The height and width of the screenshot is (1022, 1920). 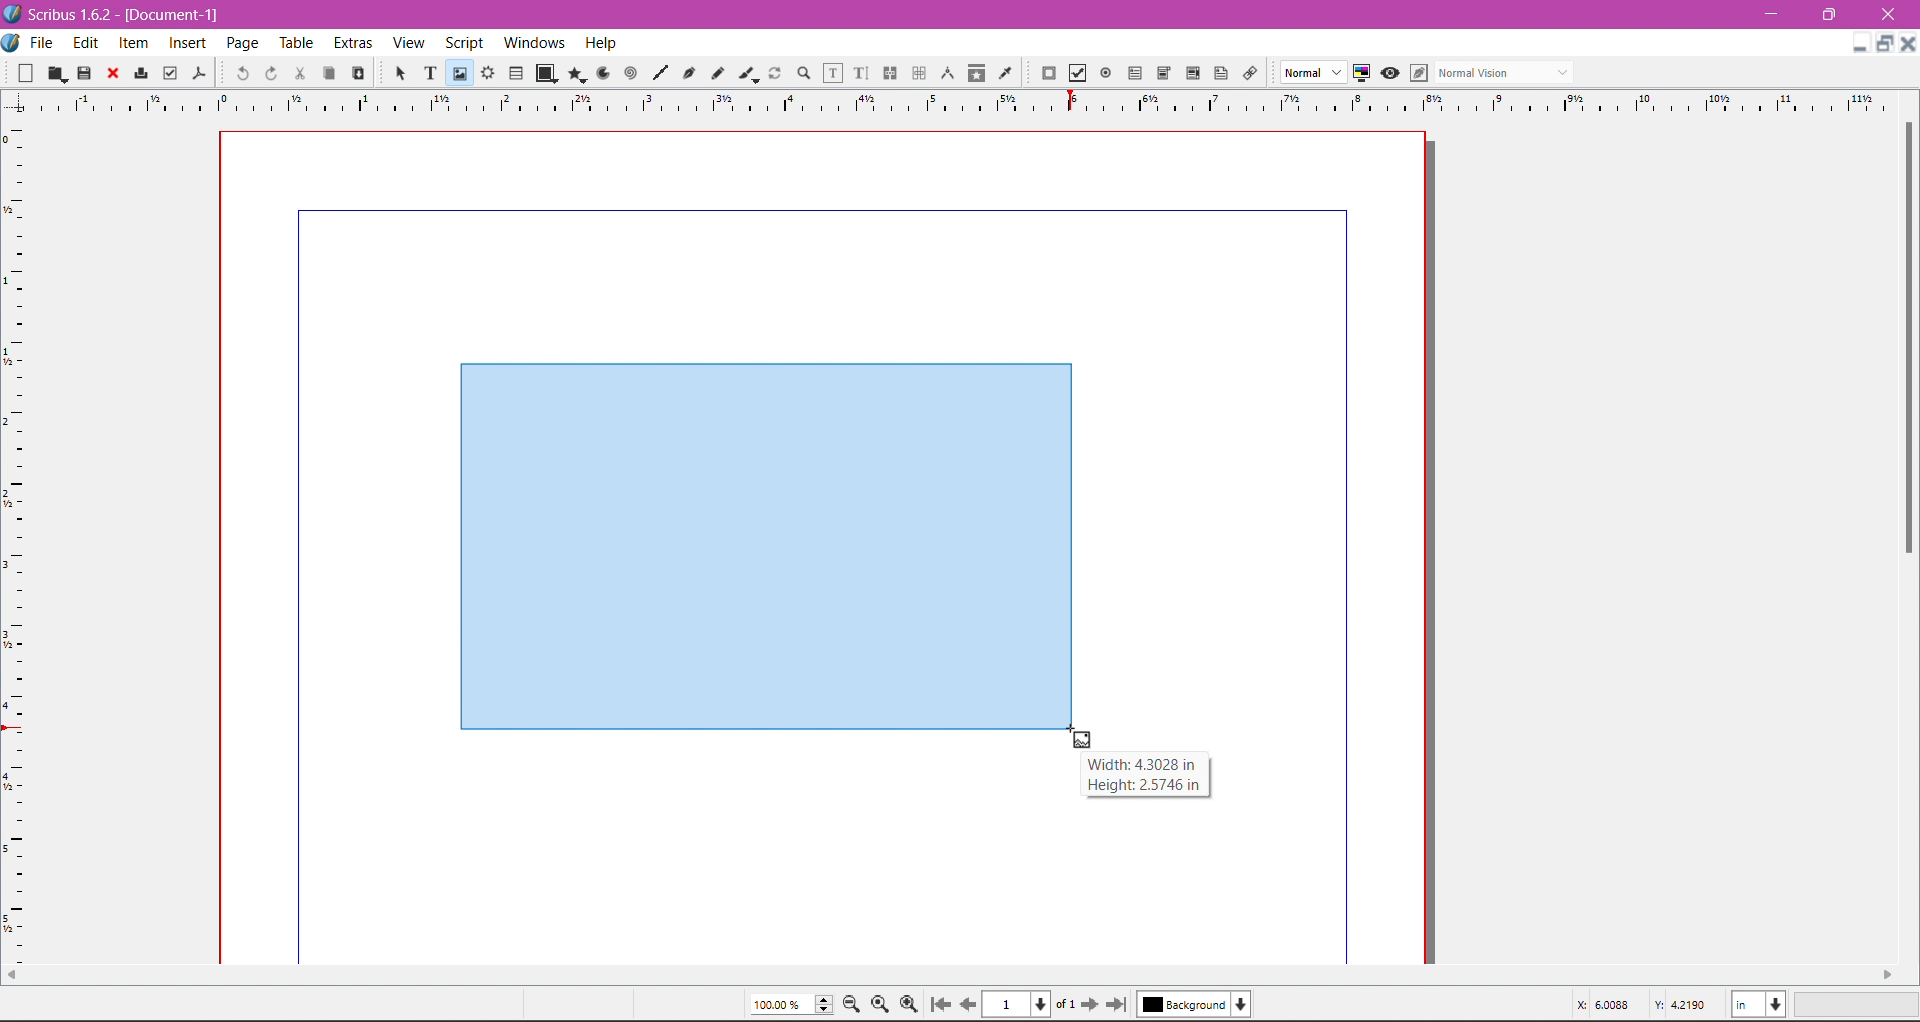 I want to click on Measurements, so click(x=948, y=73).